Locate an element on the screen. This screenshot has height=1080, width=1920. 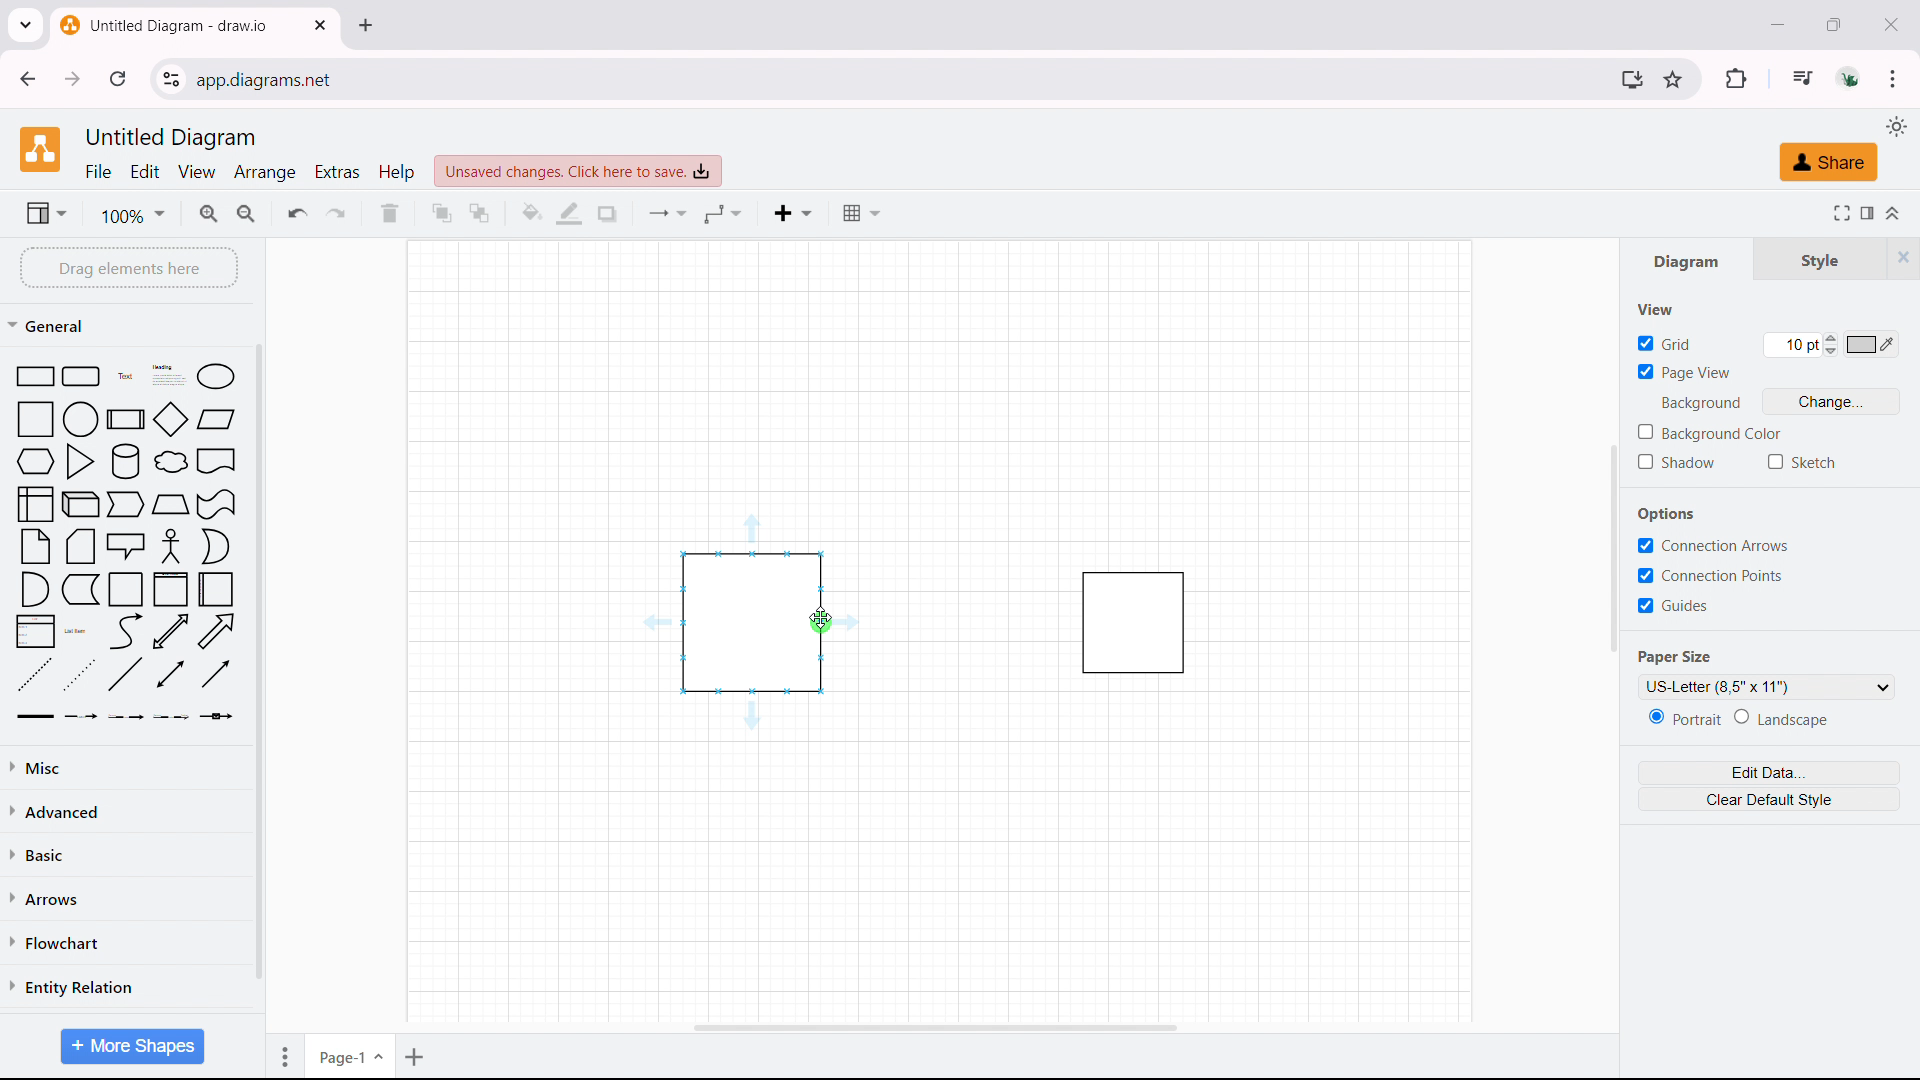
maximize is located at coordinates (1838, 23).